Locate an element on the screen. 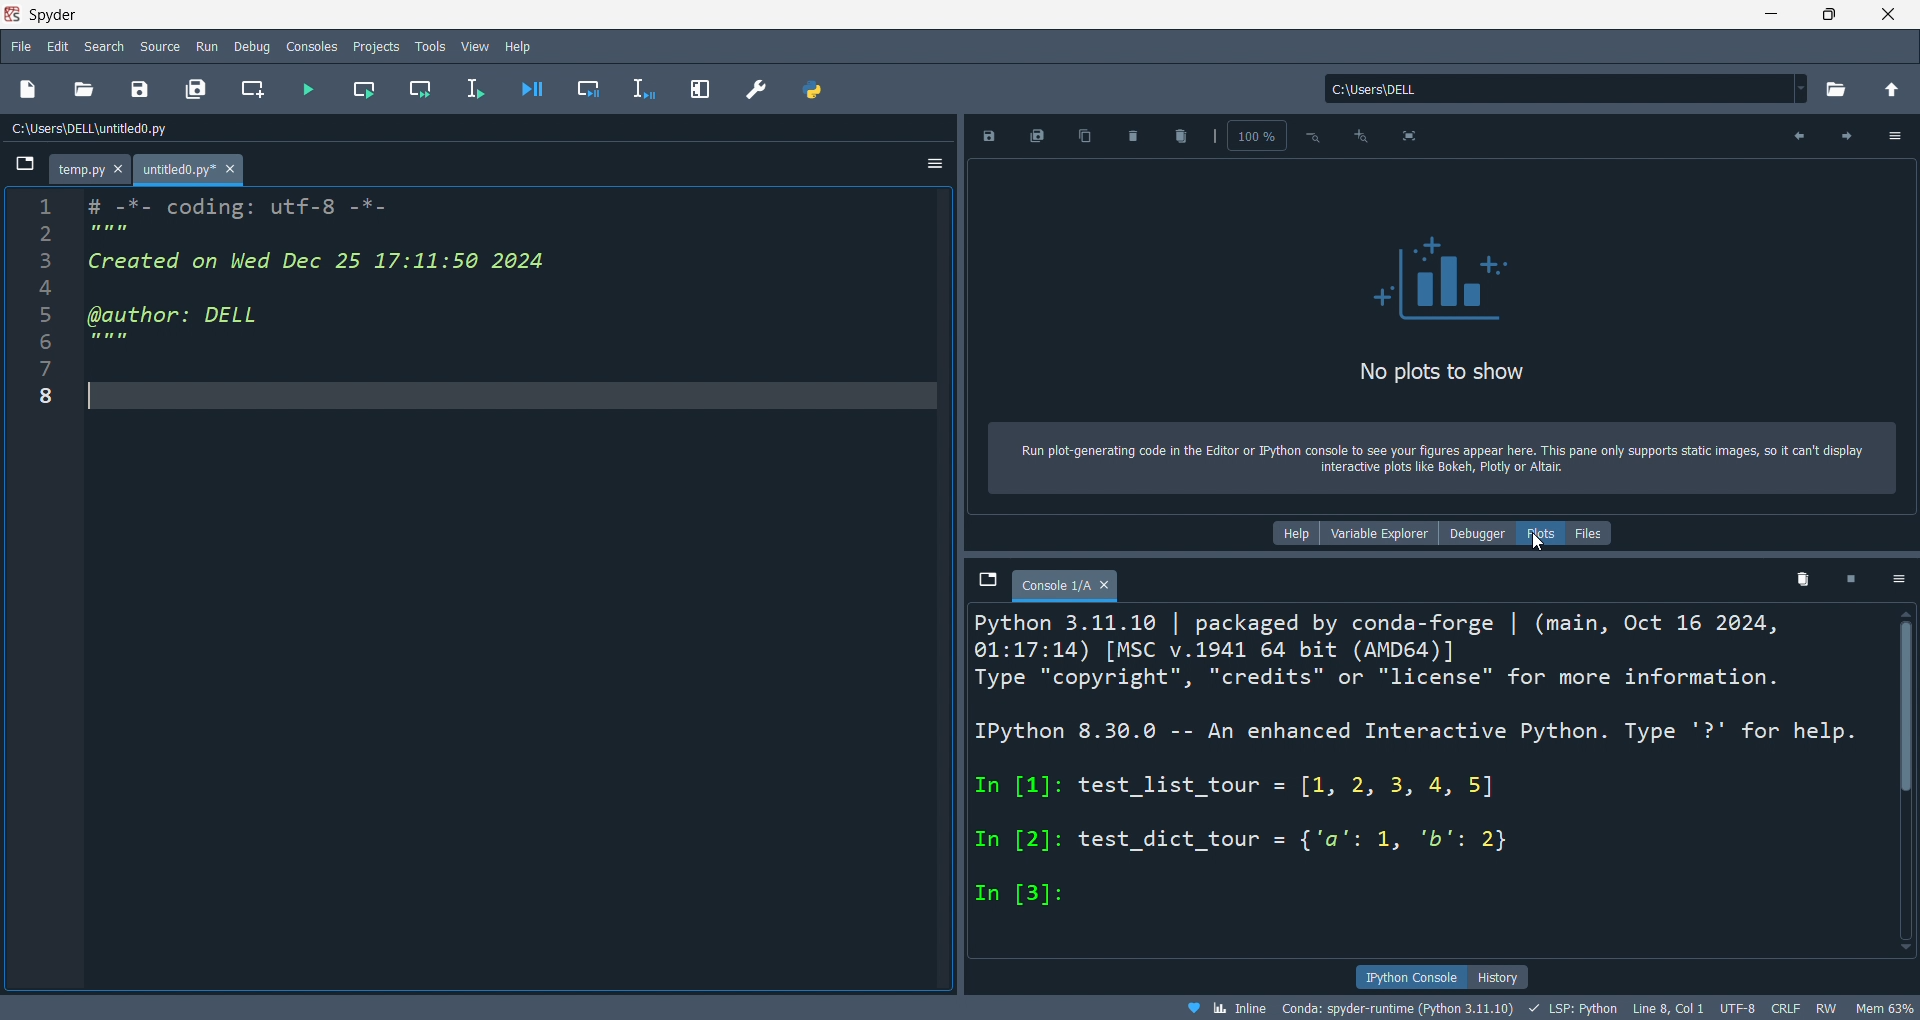 Image resolution: width=1920 pixels, height=1020 pixels. python path manager is located at coordinates (815, 90).